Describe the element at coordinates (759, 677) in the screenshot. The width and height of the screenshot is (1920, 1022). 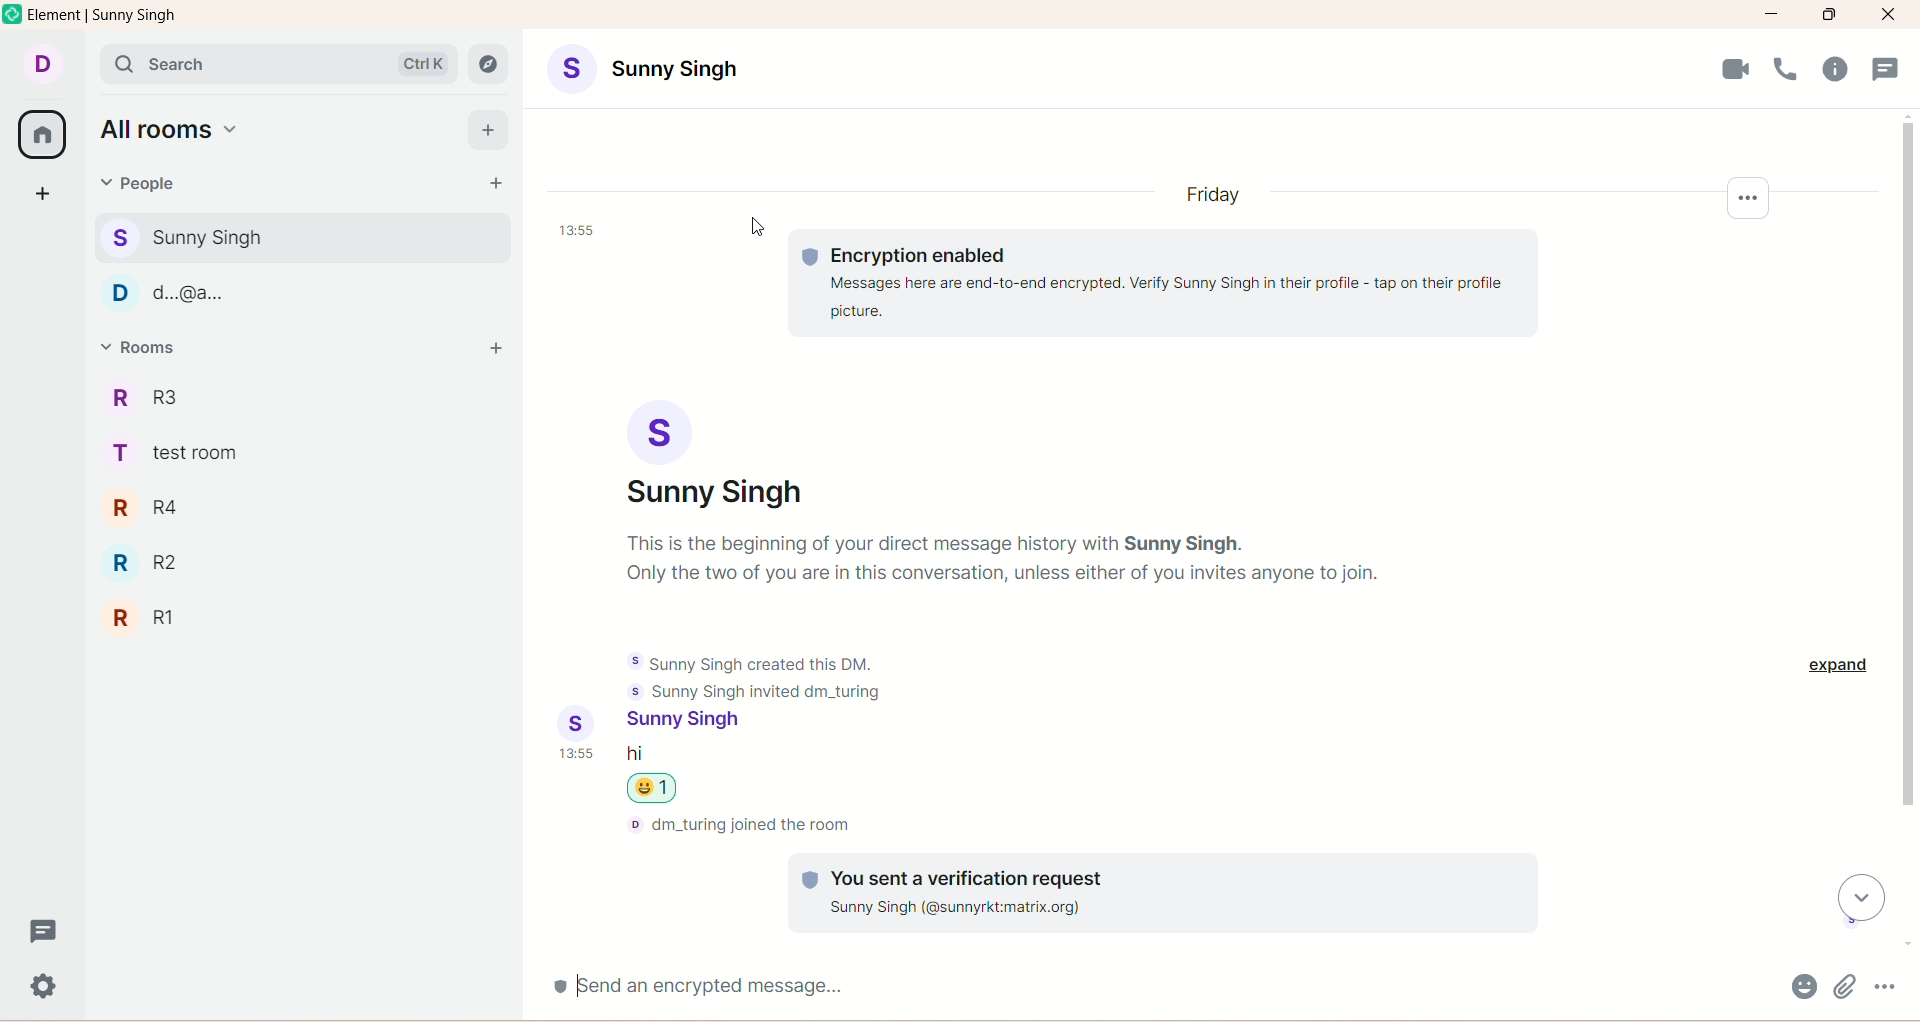
I see `text` at that location.